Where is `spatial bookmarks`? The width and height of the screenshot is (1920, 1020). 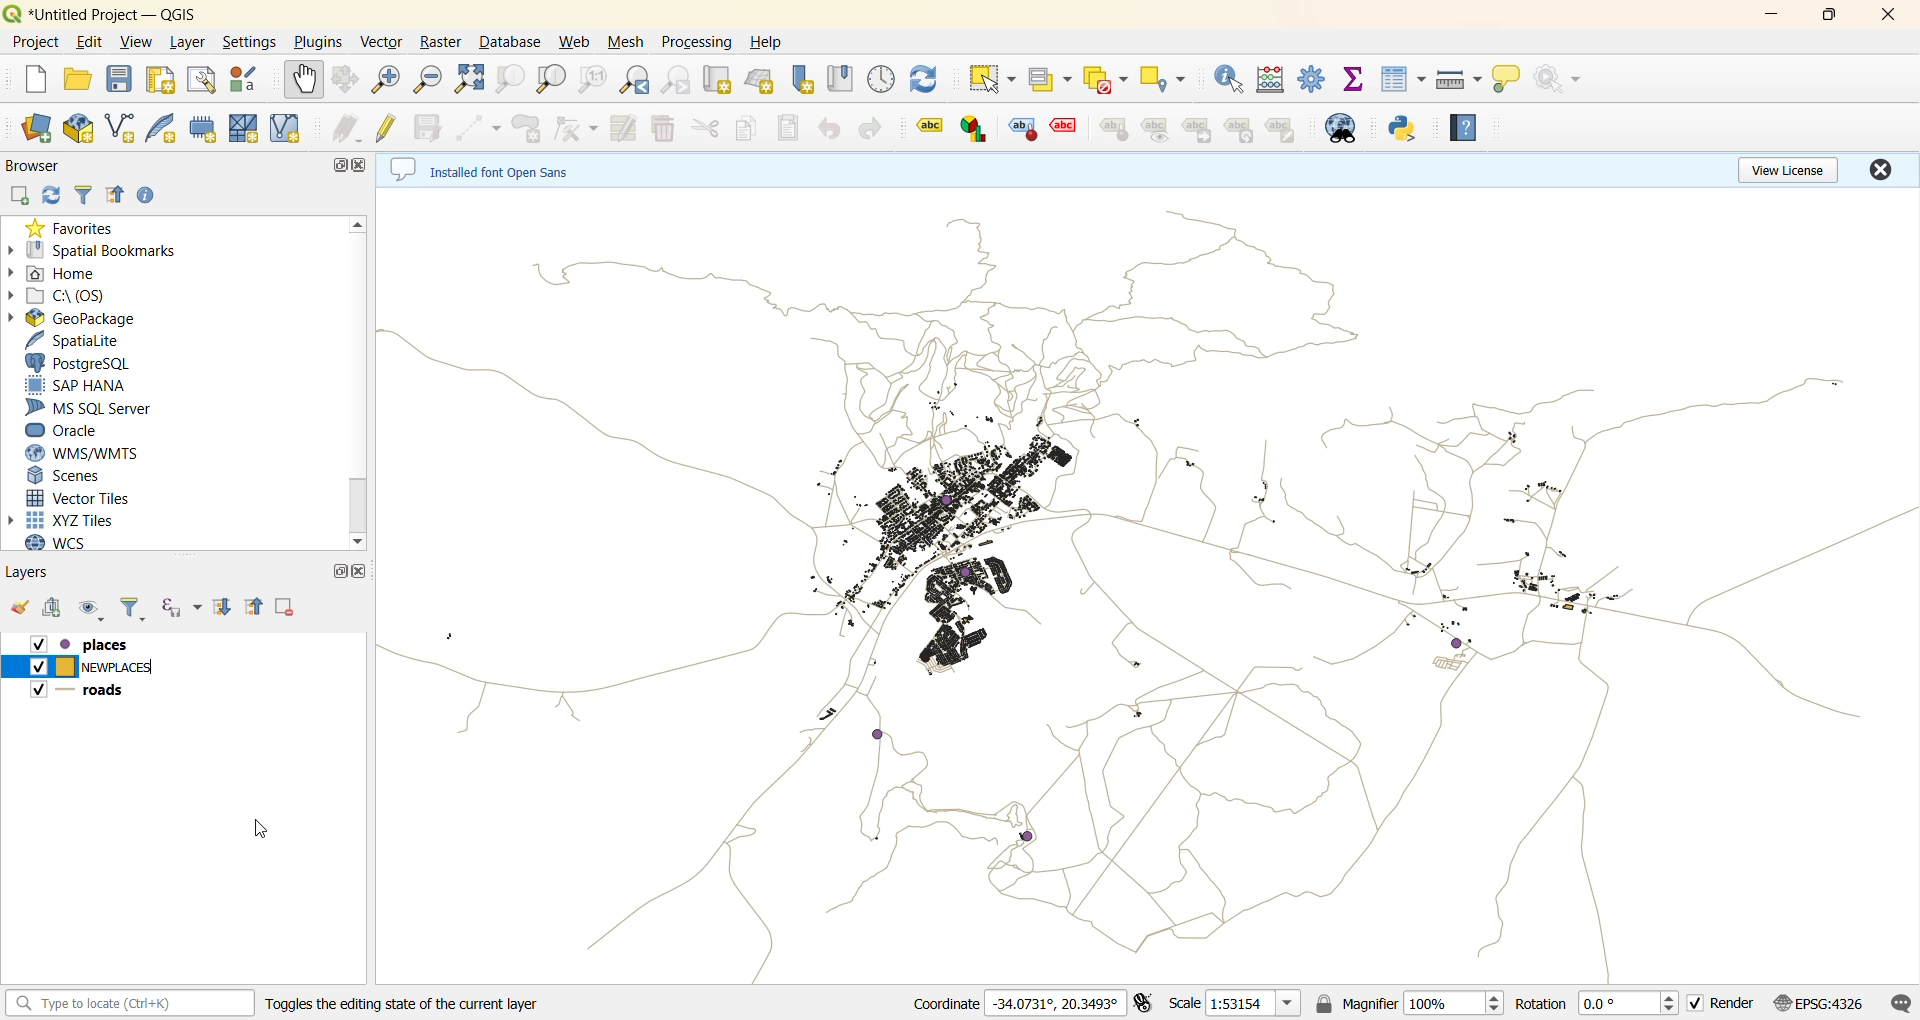 spatial bookmarks is located at coordinates (104, 250).